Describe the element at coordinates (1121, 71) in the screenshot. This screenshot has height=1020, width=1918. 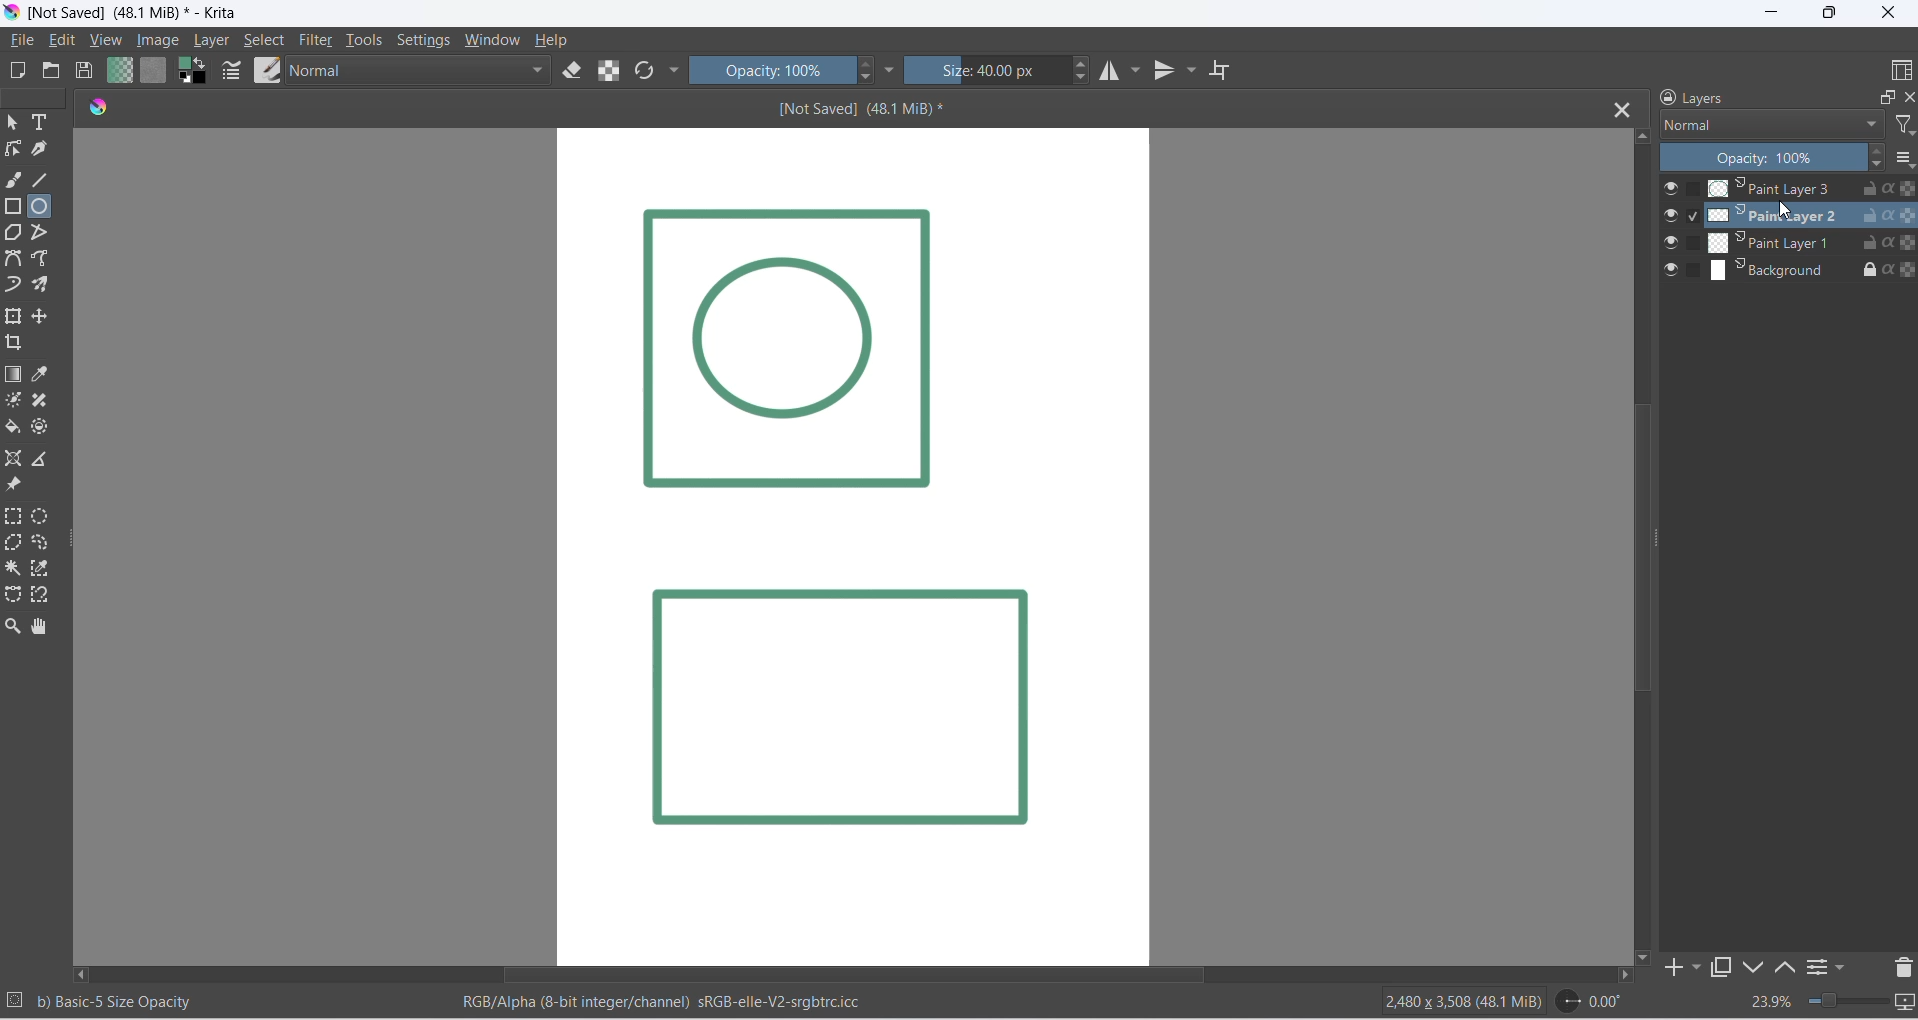
I see `horizontal mirror tool` at that location.